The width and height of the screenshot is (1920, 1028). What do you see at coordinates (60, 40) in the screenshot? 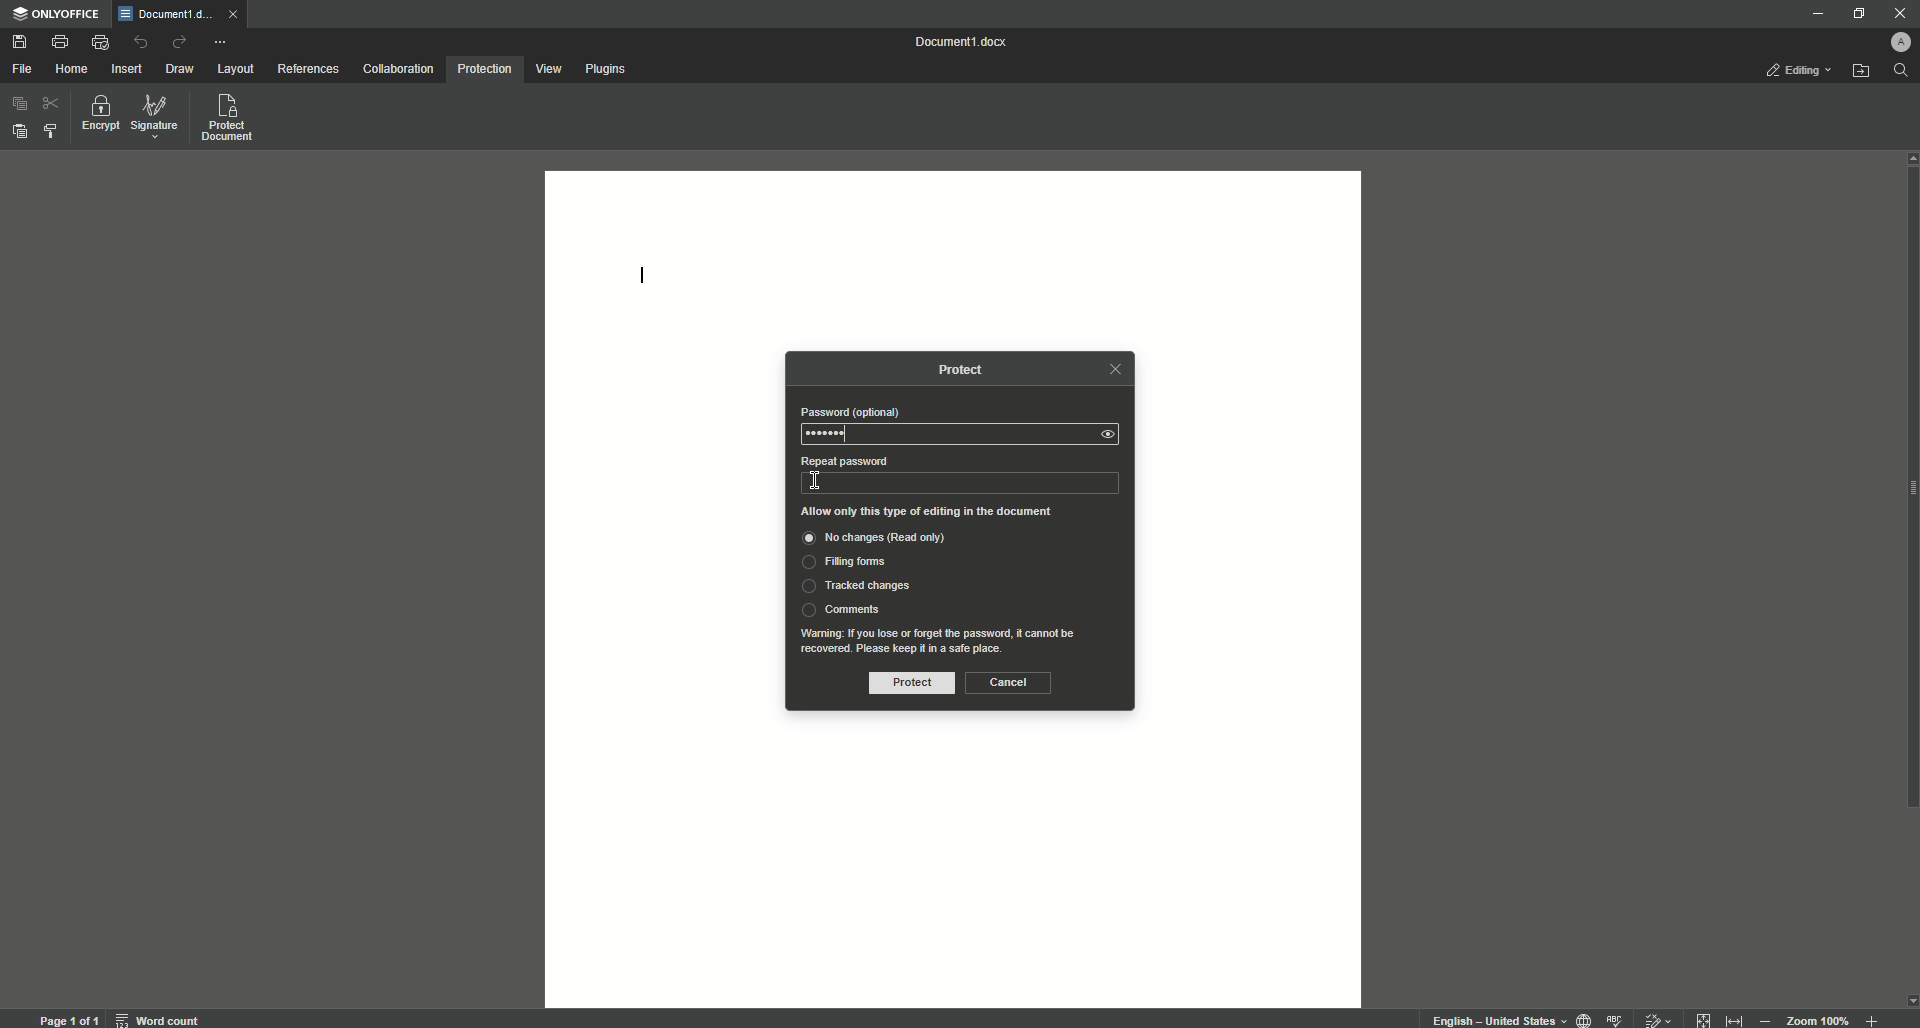
I see `Print` at bounding box center [60, 40].